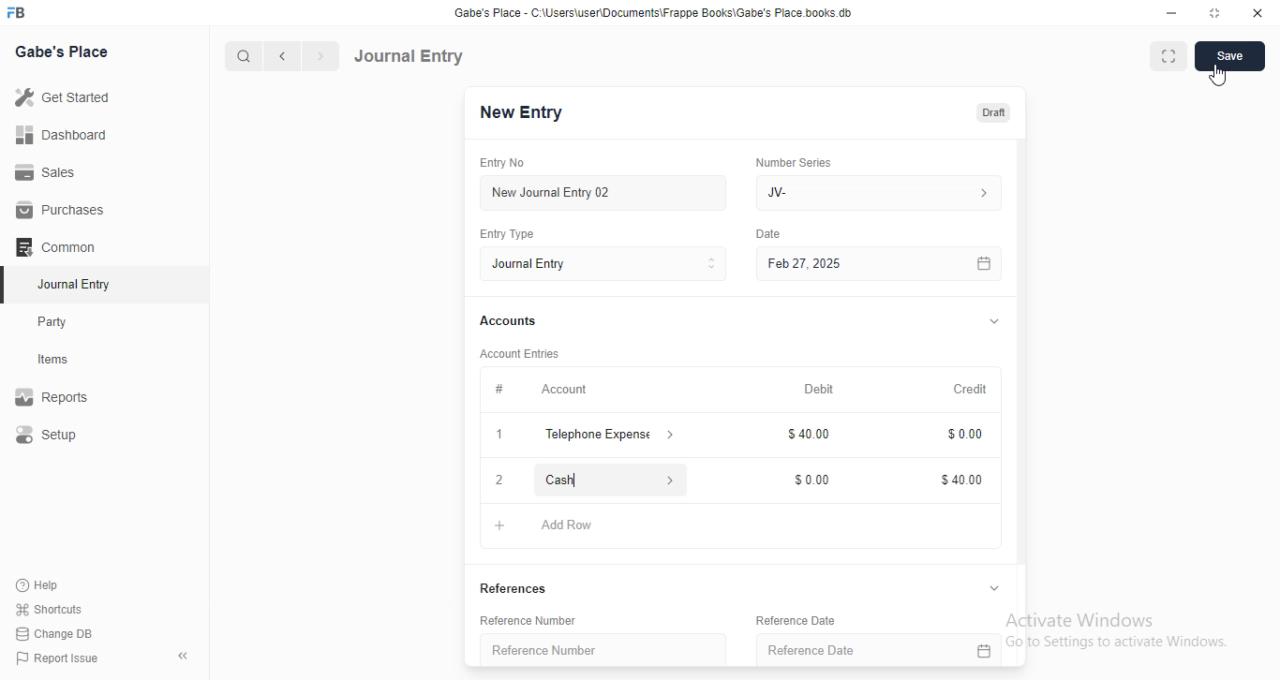  I want to click on New Journal Entry 02, so click(605, 193).